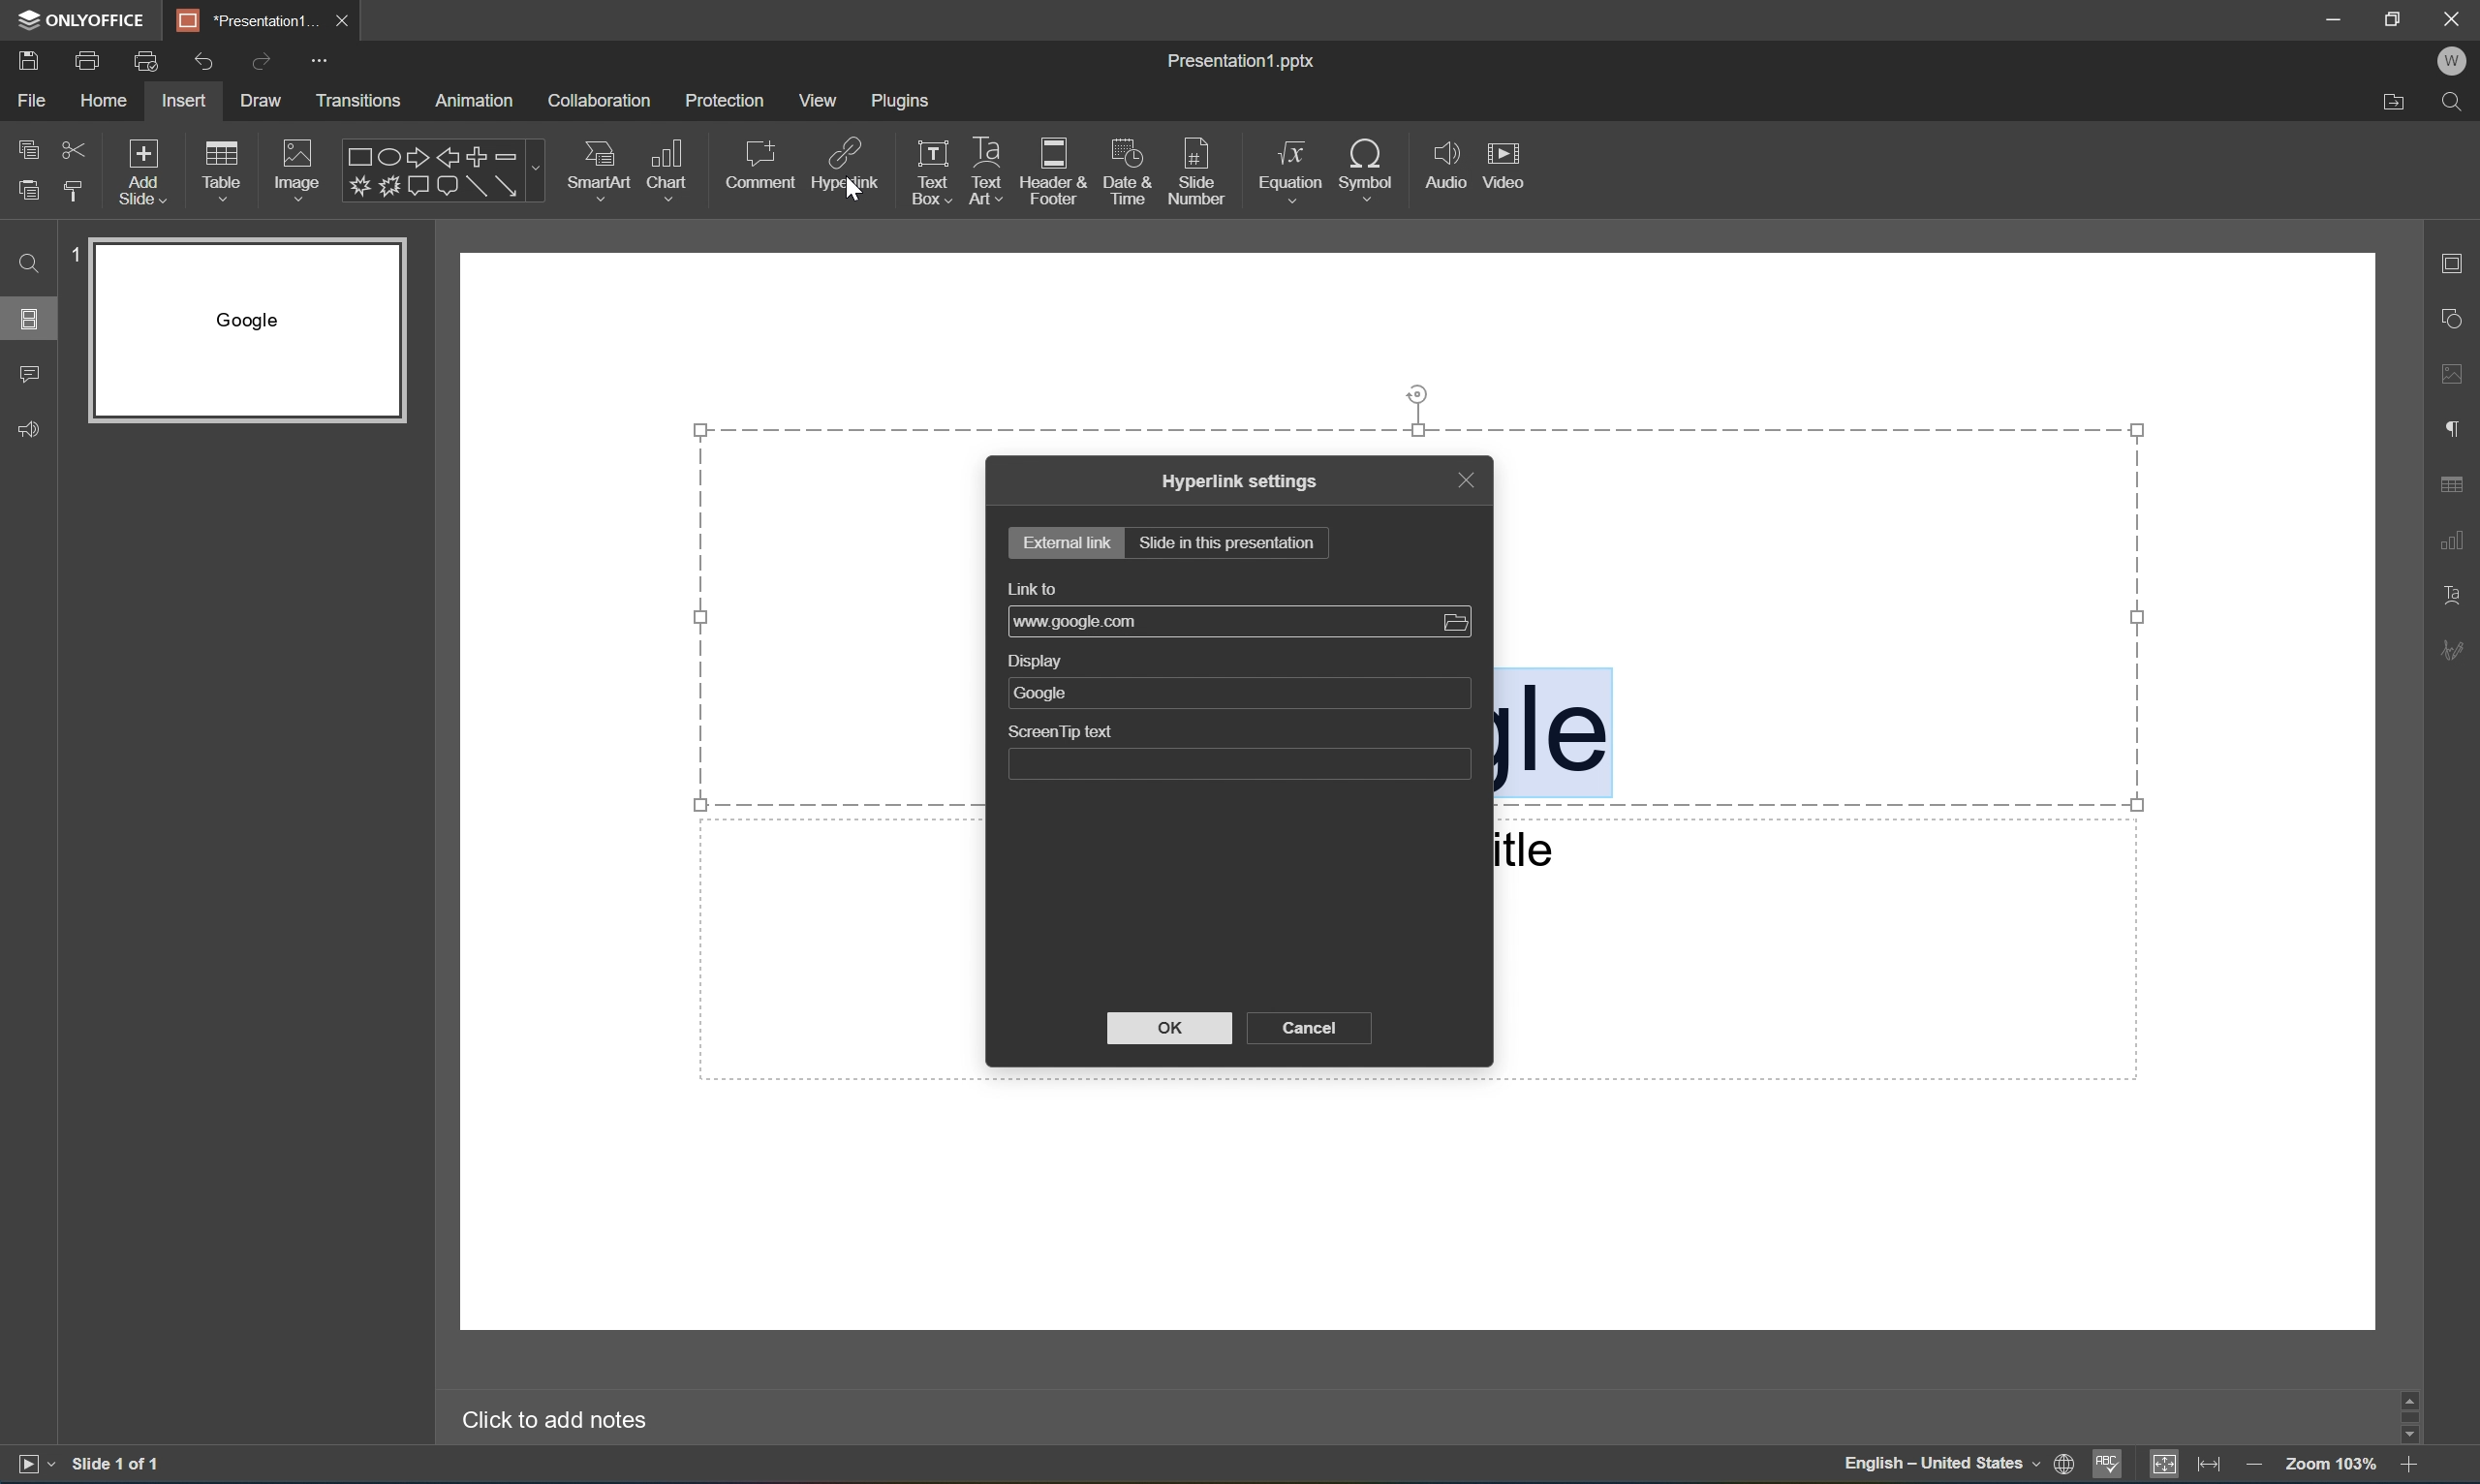  Describe the element at coordinates (260, 101) in the screenshot. I see `Draw` at that location.